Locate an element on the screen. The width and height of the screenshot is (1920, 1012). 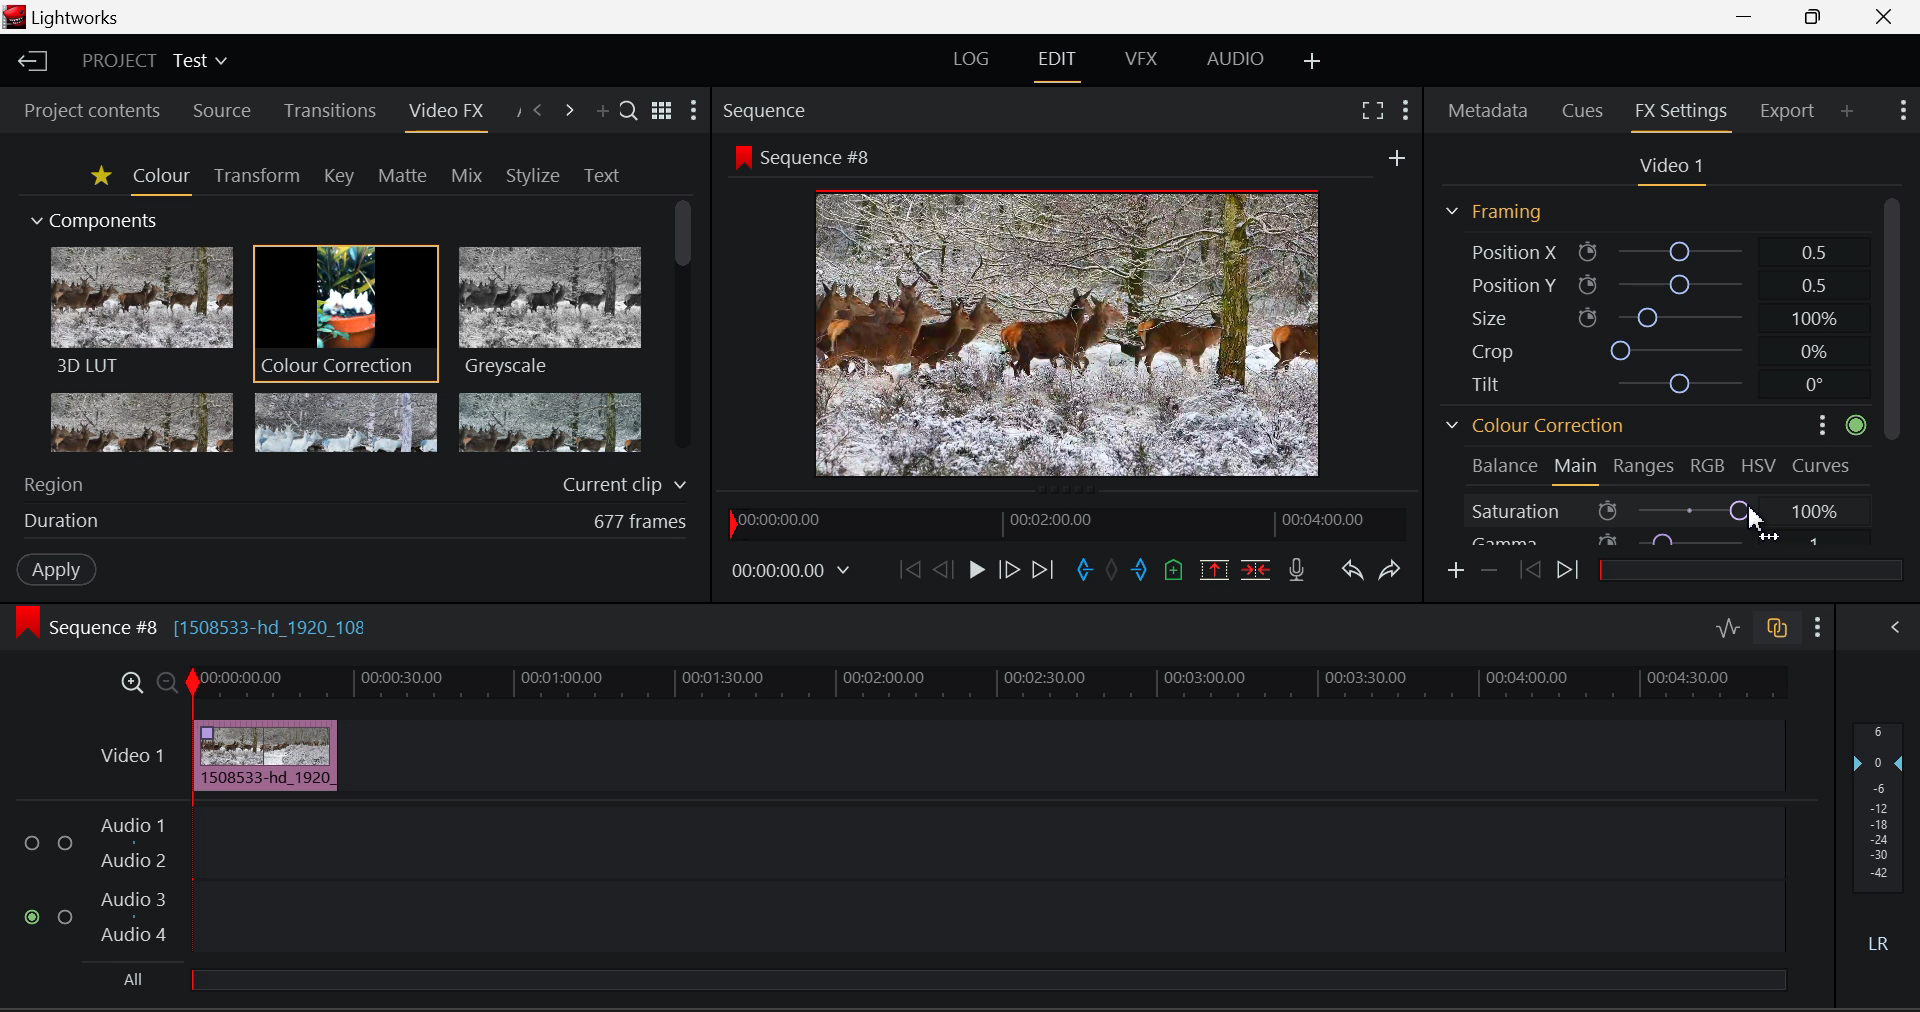
FX Settings Open is located at coordinates (1680, 113).